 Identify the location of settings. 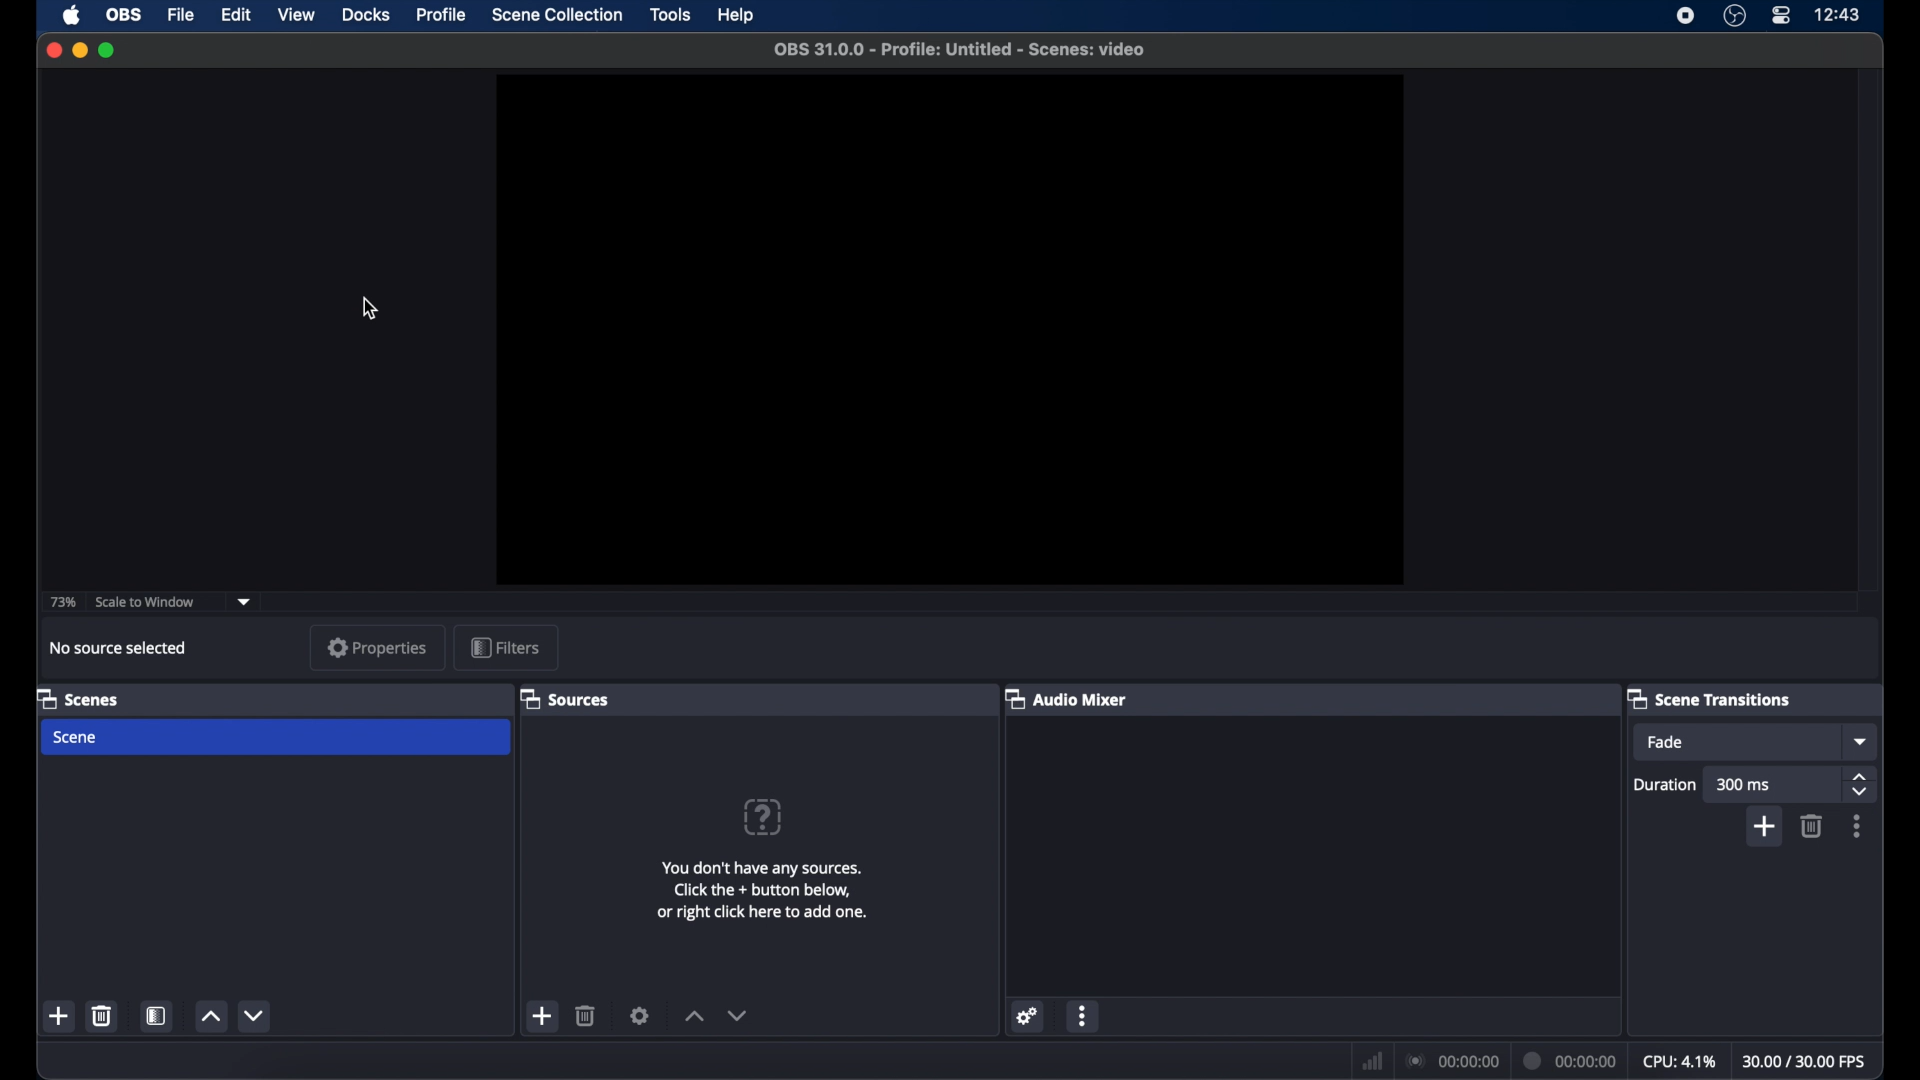
(1027, 1017).